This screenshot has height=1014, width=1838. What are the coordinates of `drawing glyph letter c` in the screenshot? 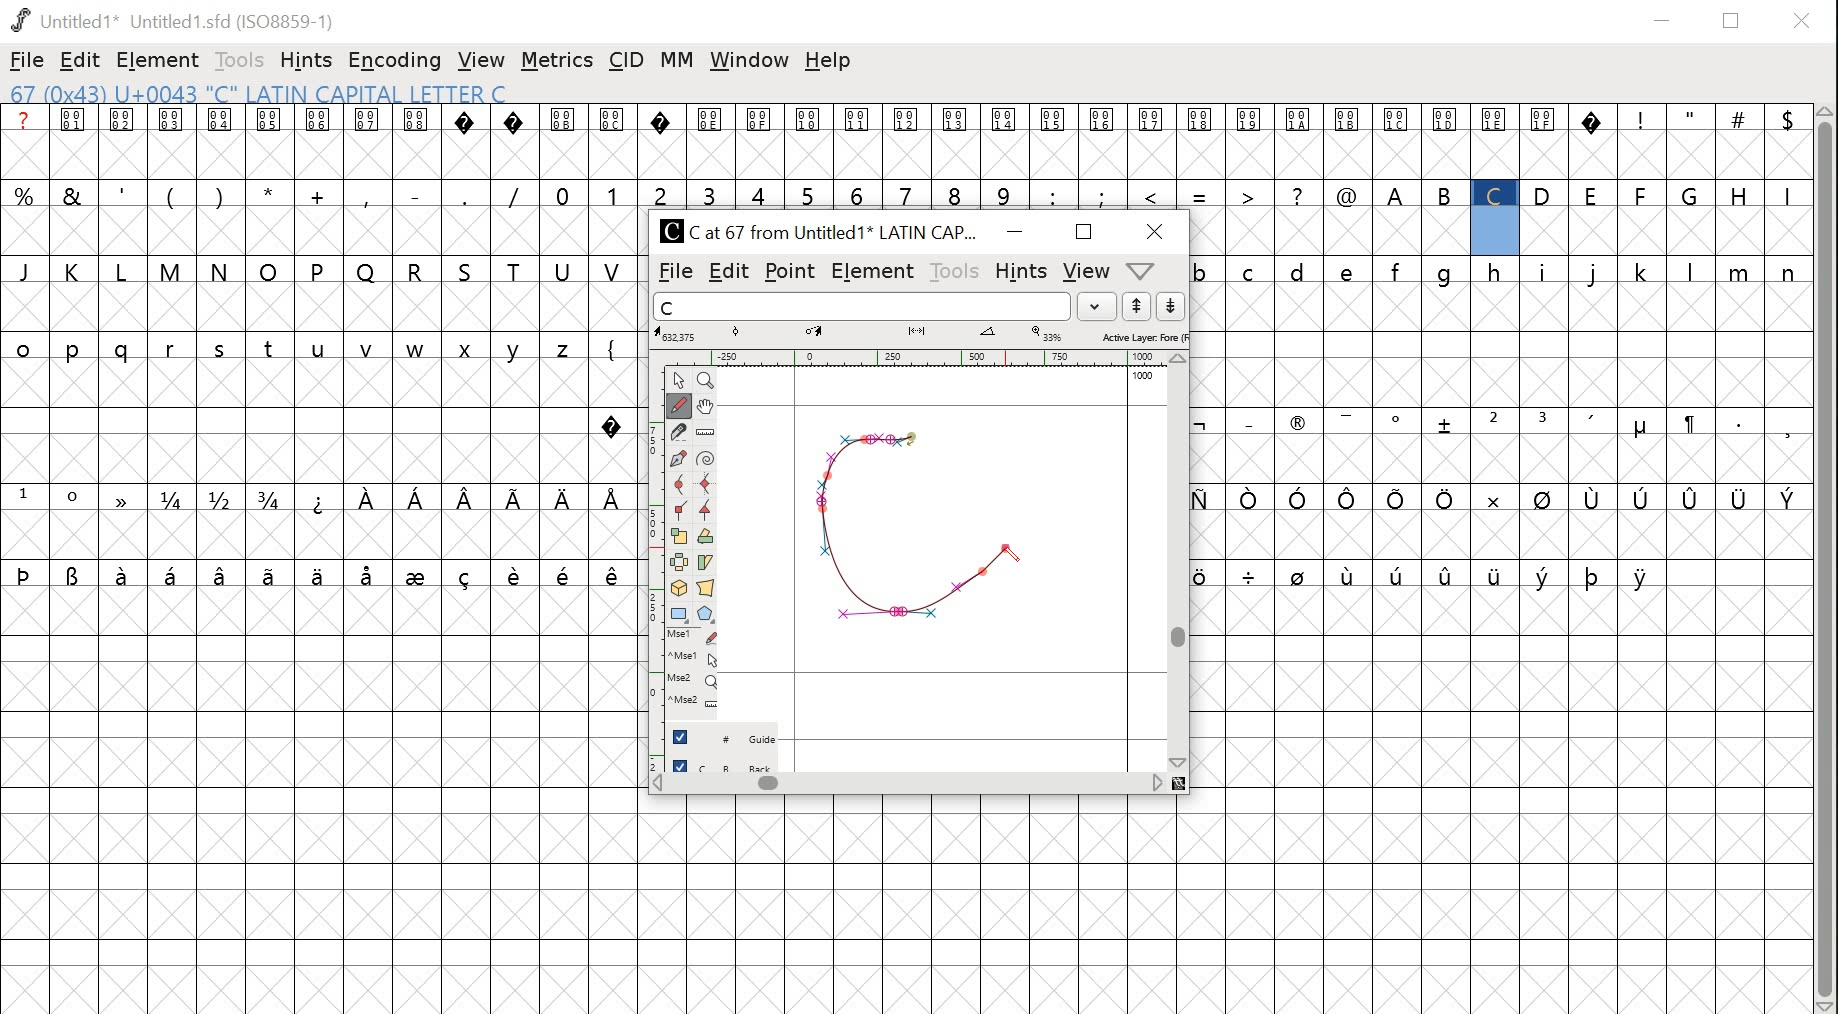 It's located at (932, 518).